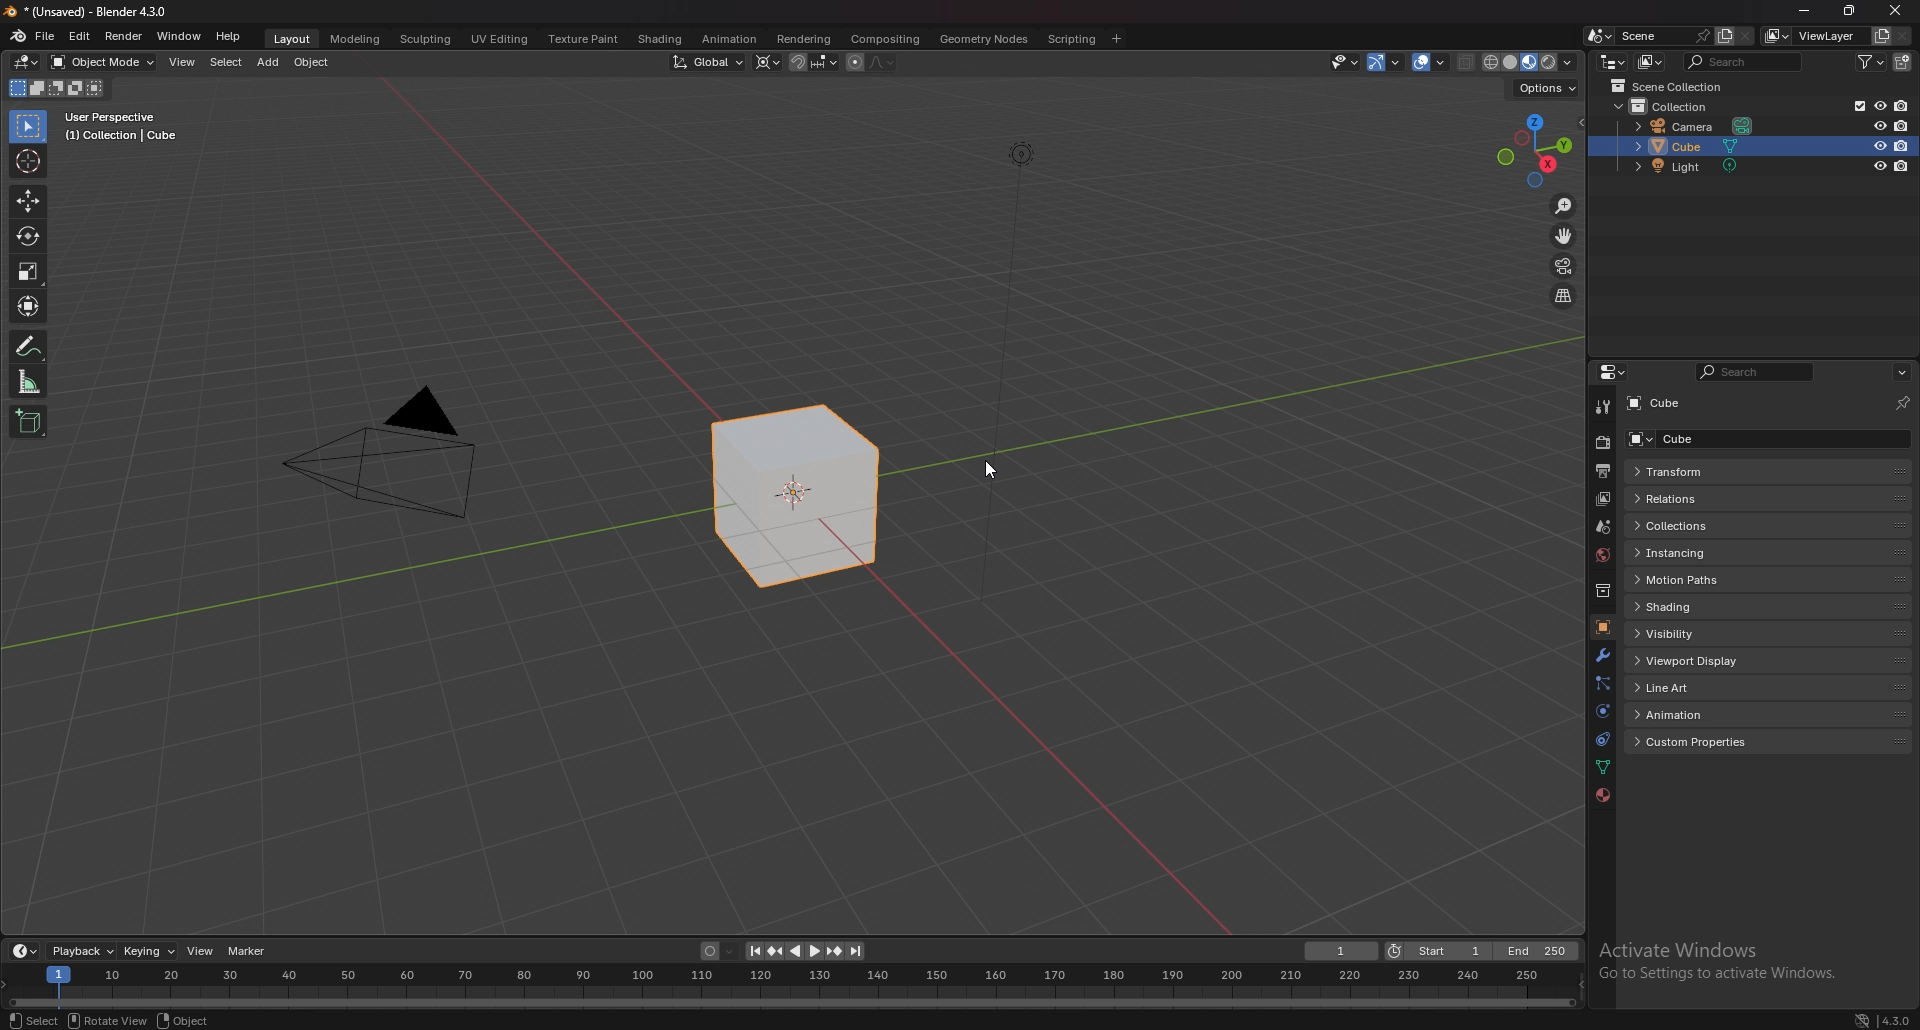  What do you see at coordinates (1663, 106) in the screenshot?
I see `collection` at bounding box center [1663, 106].